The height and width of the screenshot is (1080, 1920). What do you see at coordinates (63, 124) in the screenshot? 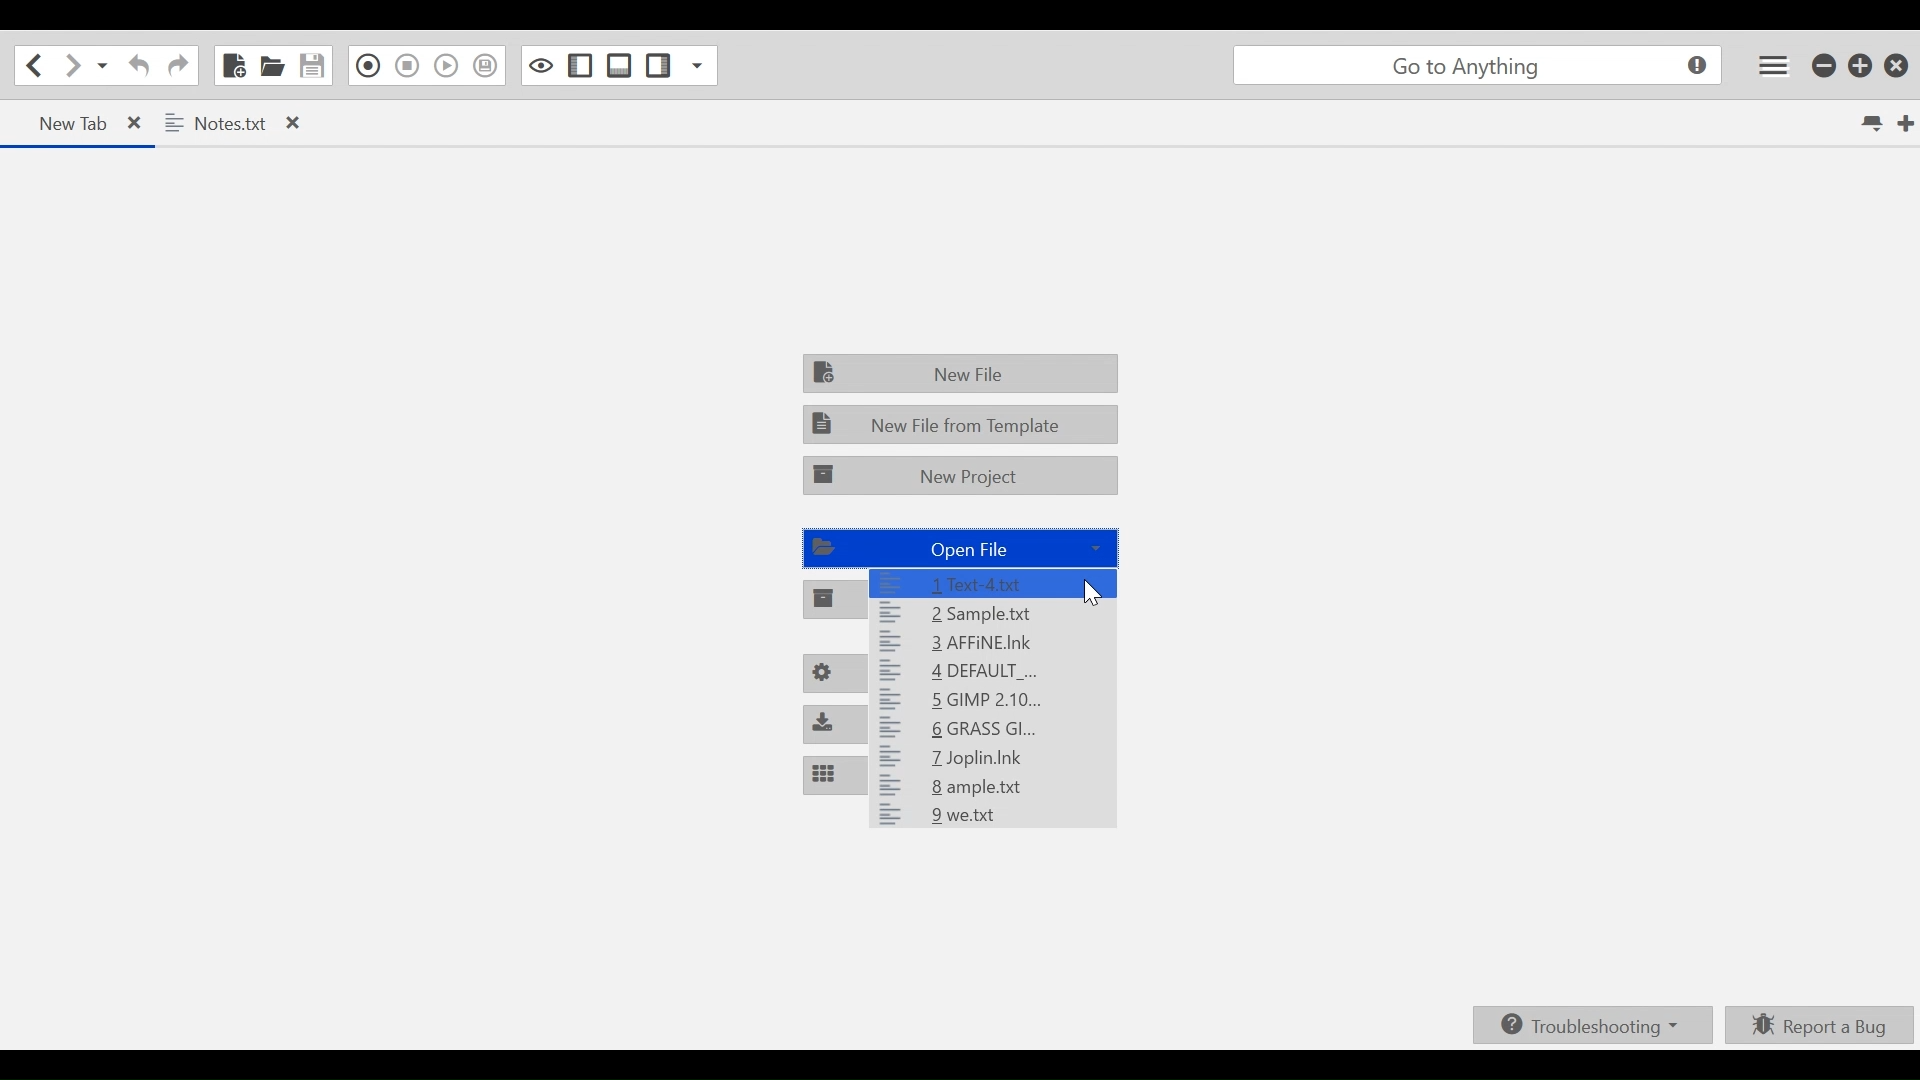
I see `new tab` at bounding box center [63, 124].